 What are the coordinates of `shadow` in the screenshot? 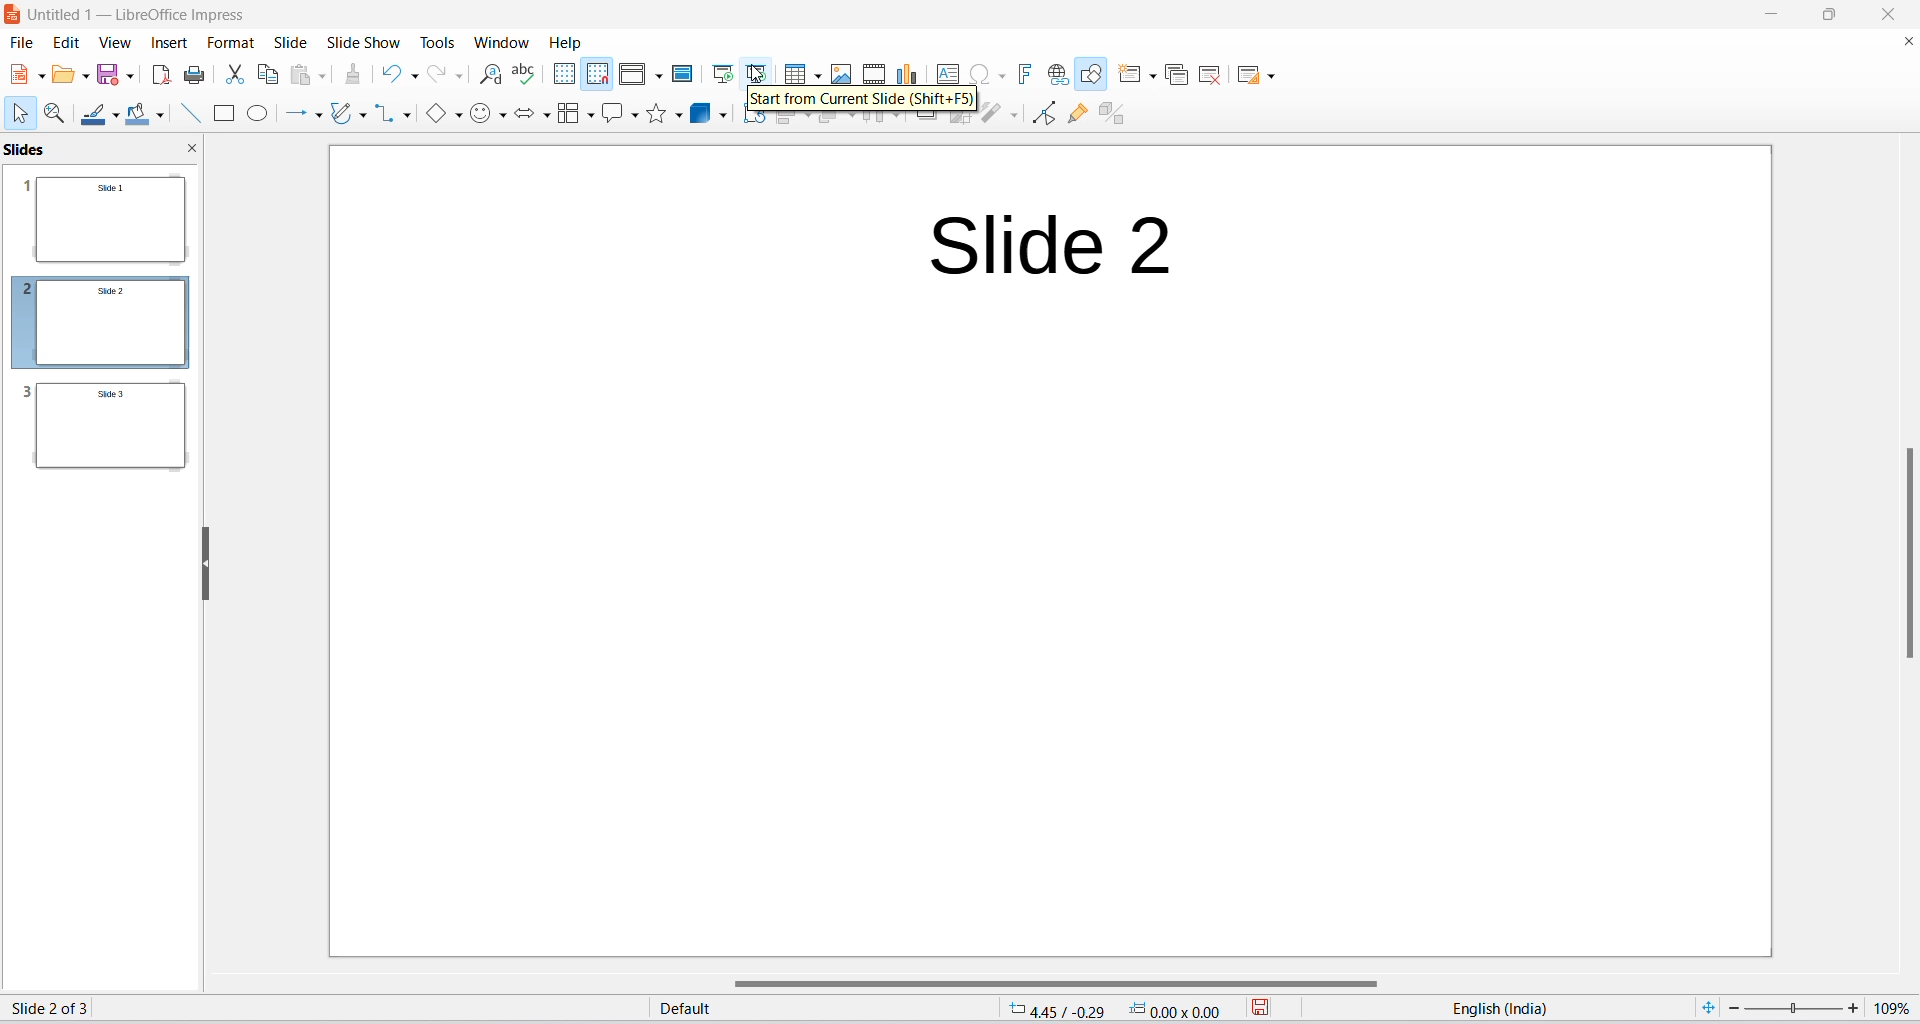 It's located at (927, 123).